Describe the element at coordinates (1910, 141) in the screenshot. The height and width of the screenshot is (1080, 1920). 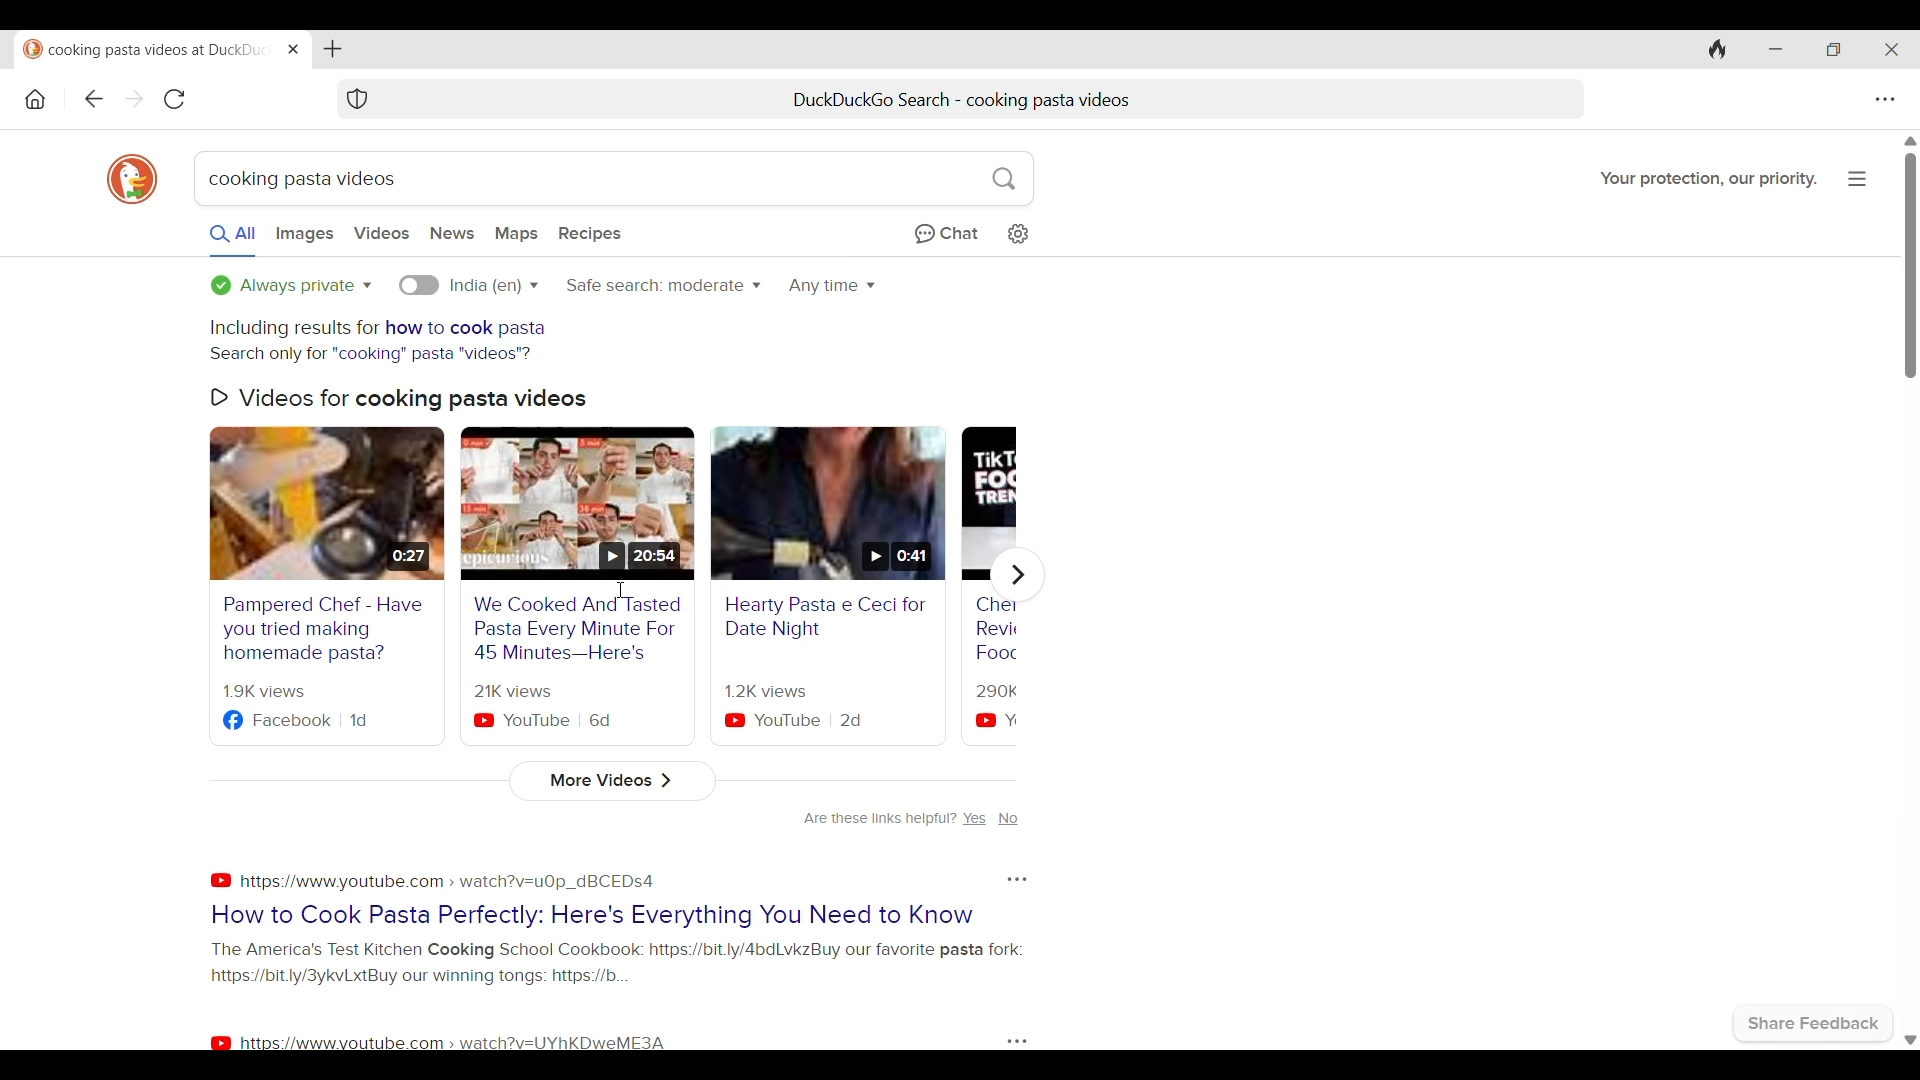
I see `Quick slide to top` at that location.